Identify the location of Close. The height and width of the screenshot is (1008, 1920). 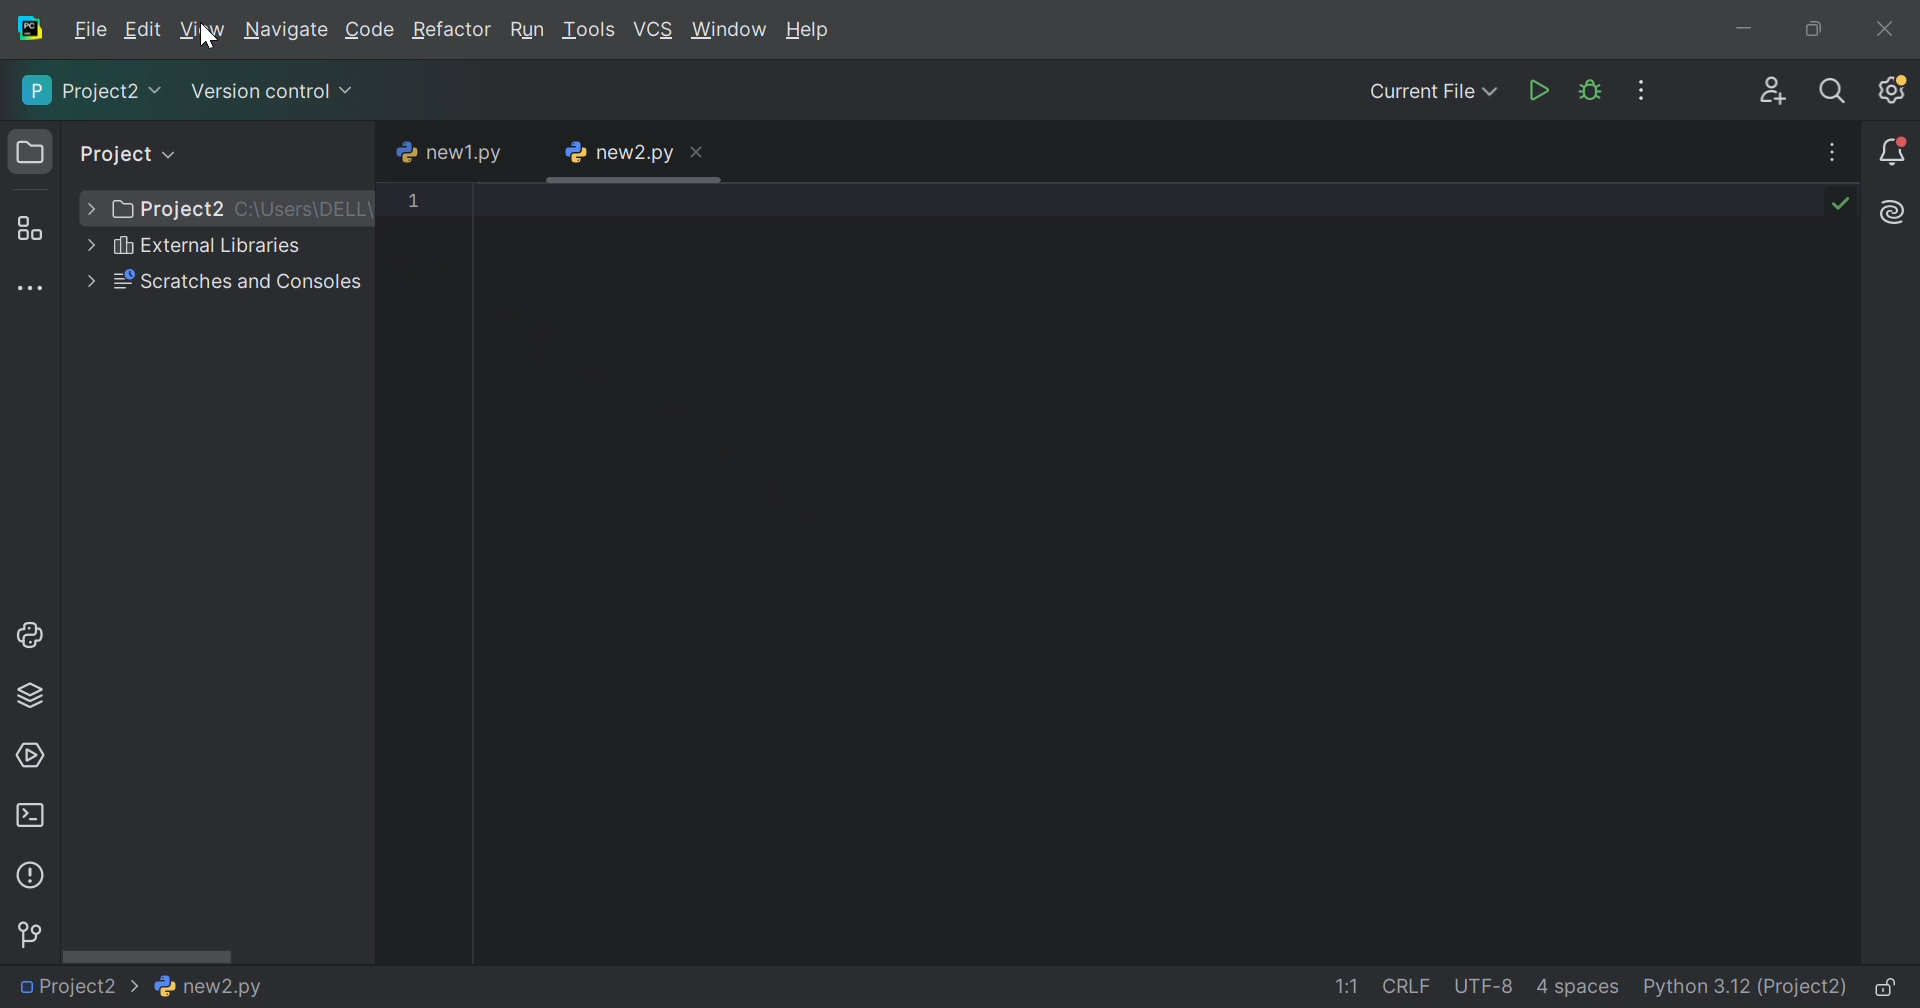
(1884, 27).